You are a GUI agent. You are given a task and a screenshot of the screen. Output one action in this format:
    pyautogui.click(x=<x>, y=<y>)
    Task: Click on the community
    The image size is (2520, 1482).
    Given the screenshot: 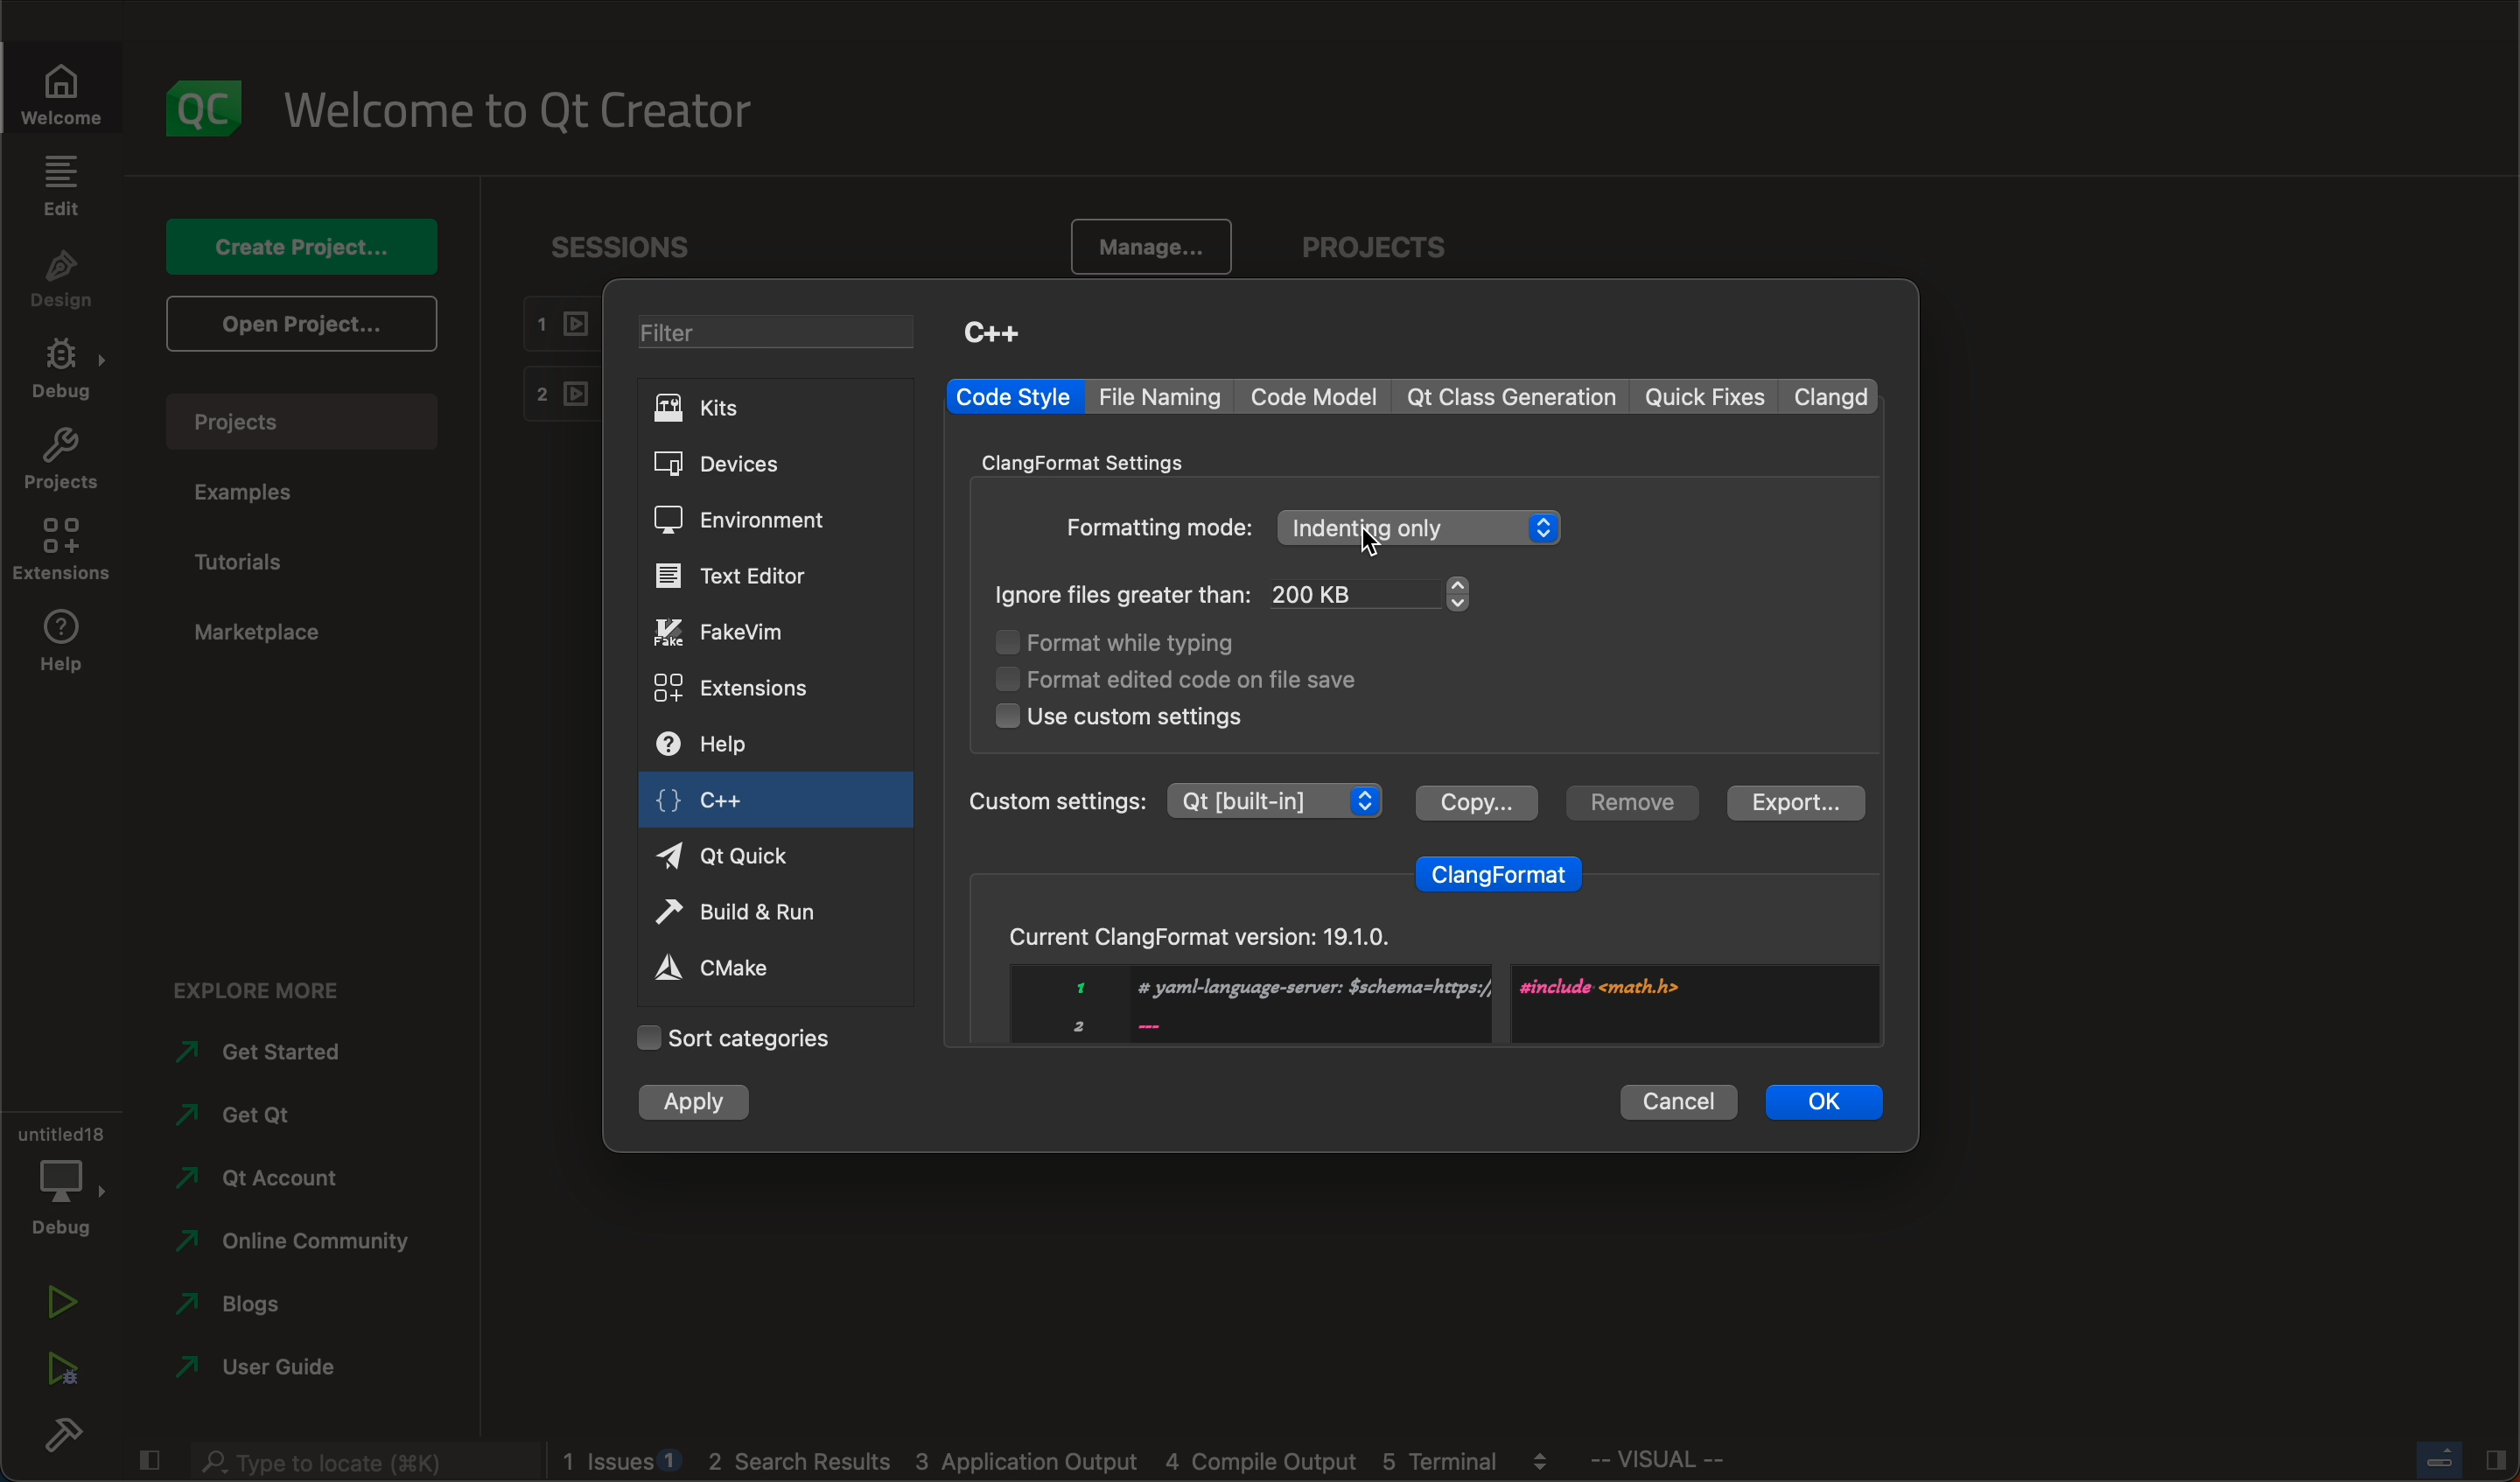 What is the action you would take?
    pyautogui.click(x=293, y=1245)
    